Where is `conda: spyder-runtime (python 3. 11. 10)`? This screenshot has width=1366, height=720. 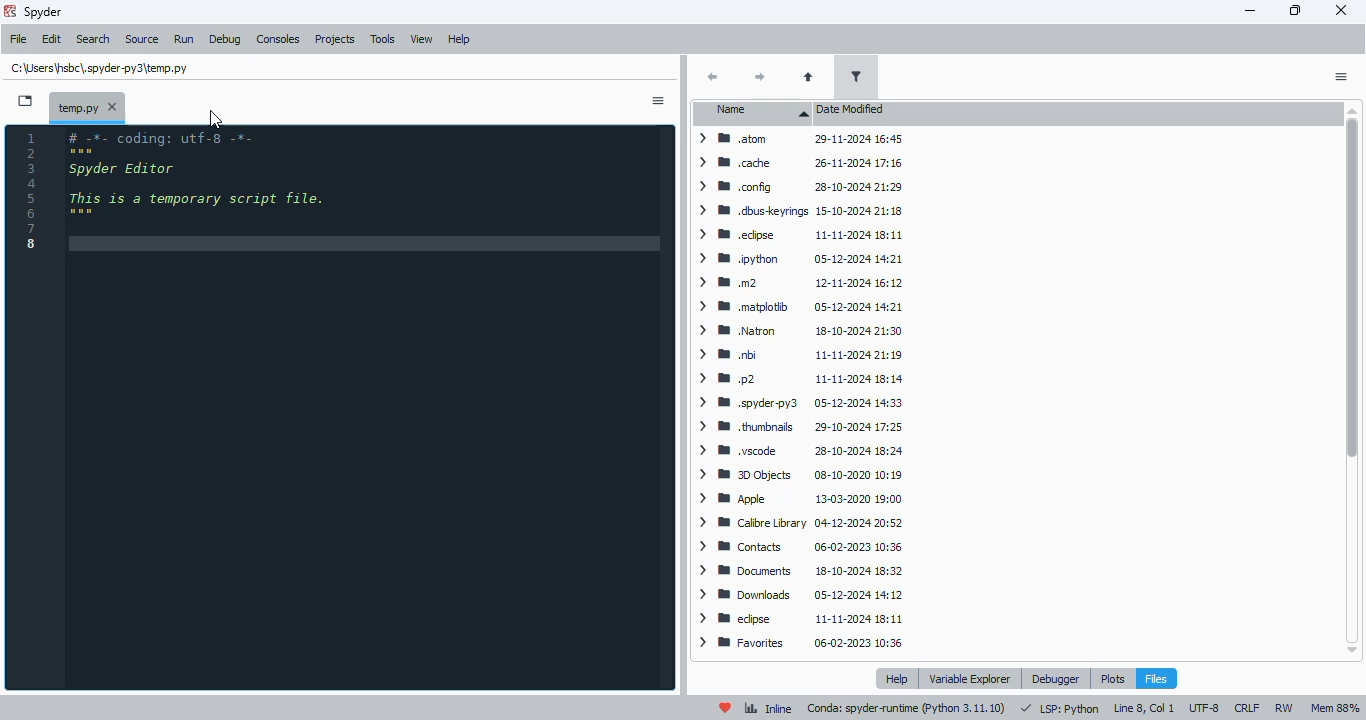 conda: spyder-runtime (python 3. 11. 10) is located at coordinates (906, 710).